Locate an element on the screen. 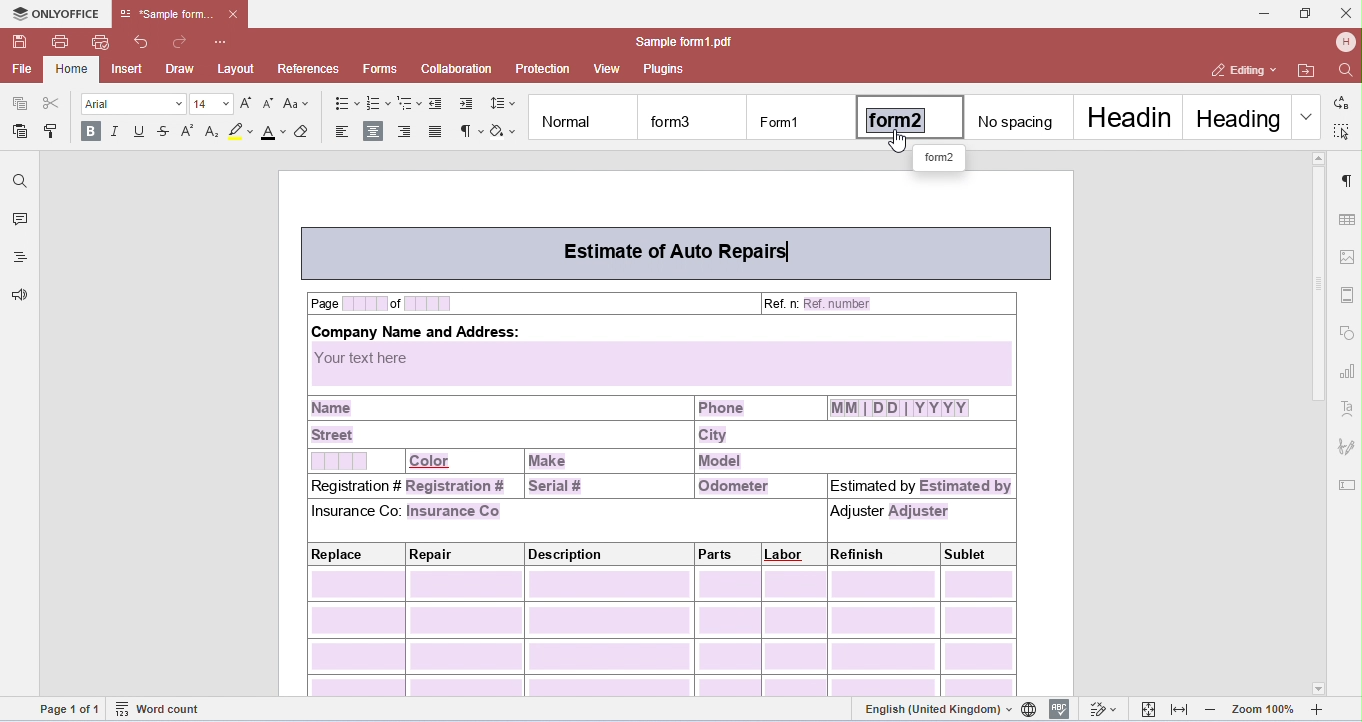  references is located at coordinates (310, 68).